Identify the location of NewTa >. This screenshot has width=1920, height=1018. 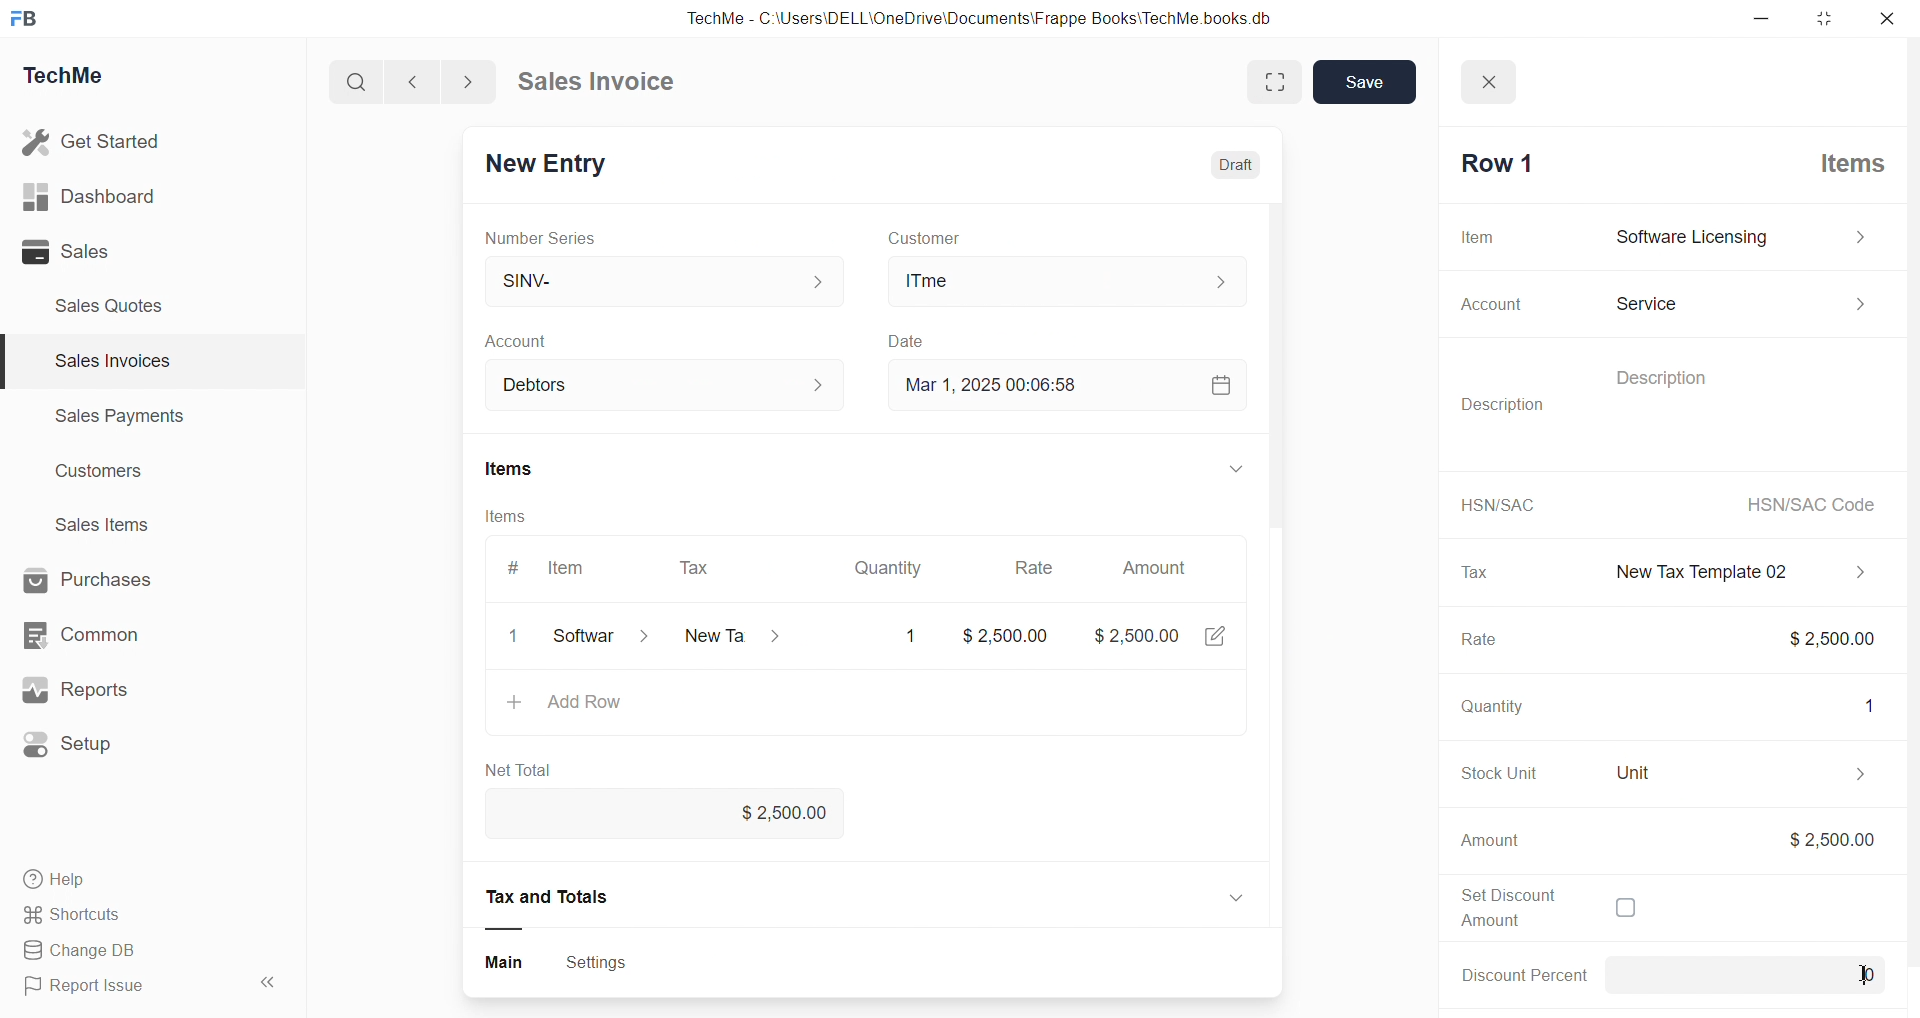
(730, 638).